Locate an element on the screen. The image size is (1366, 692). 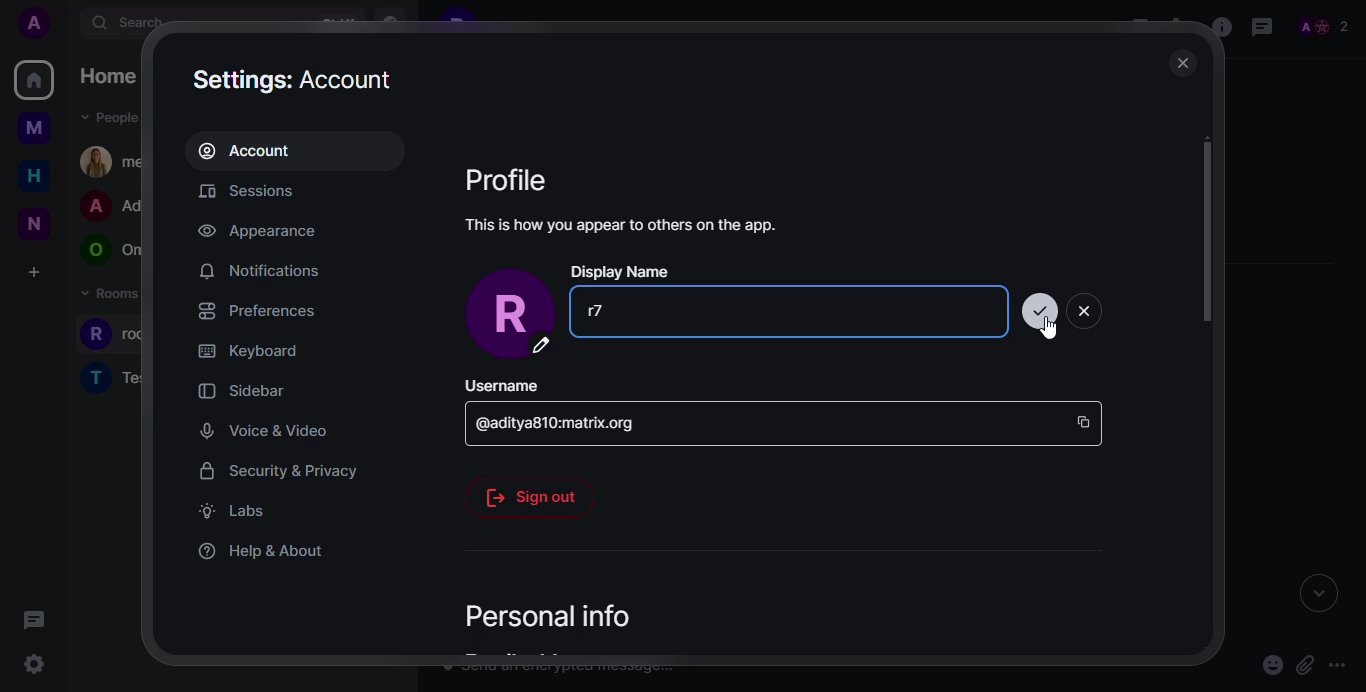
scroll bar is located at coordinates (1206, 231).